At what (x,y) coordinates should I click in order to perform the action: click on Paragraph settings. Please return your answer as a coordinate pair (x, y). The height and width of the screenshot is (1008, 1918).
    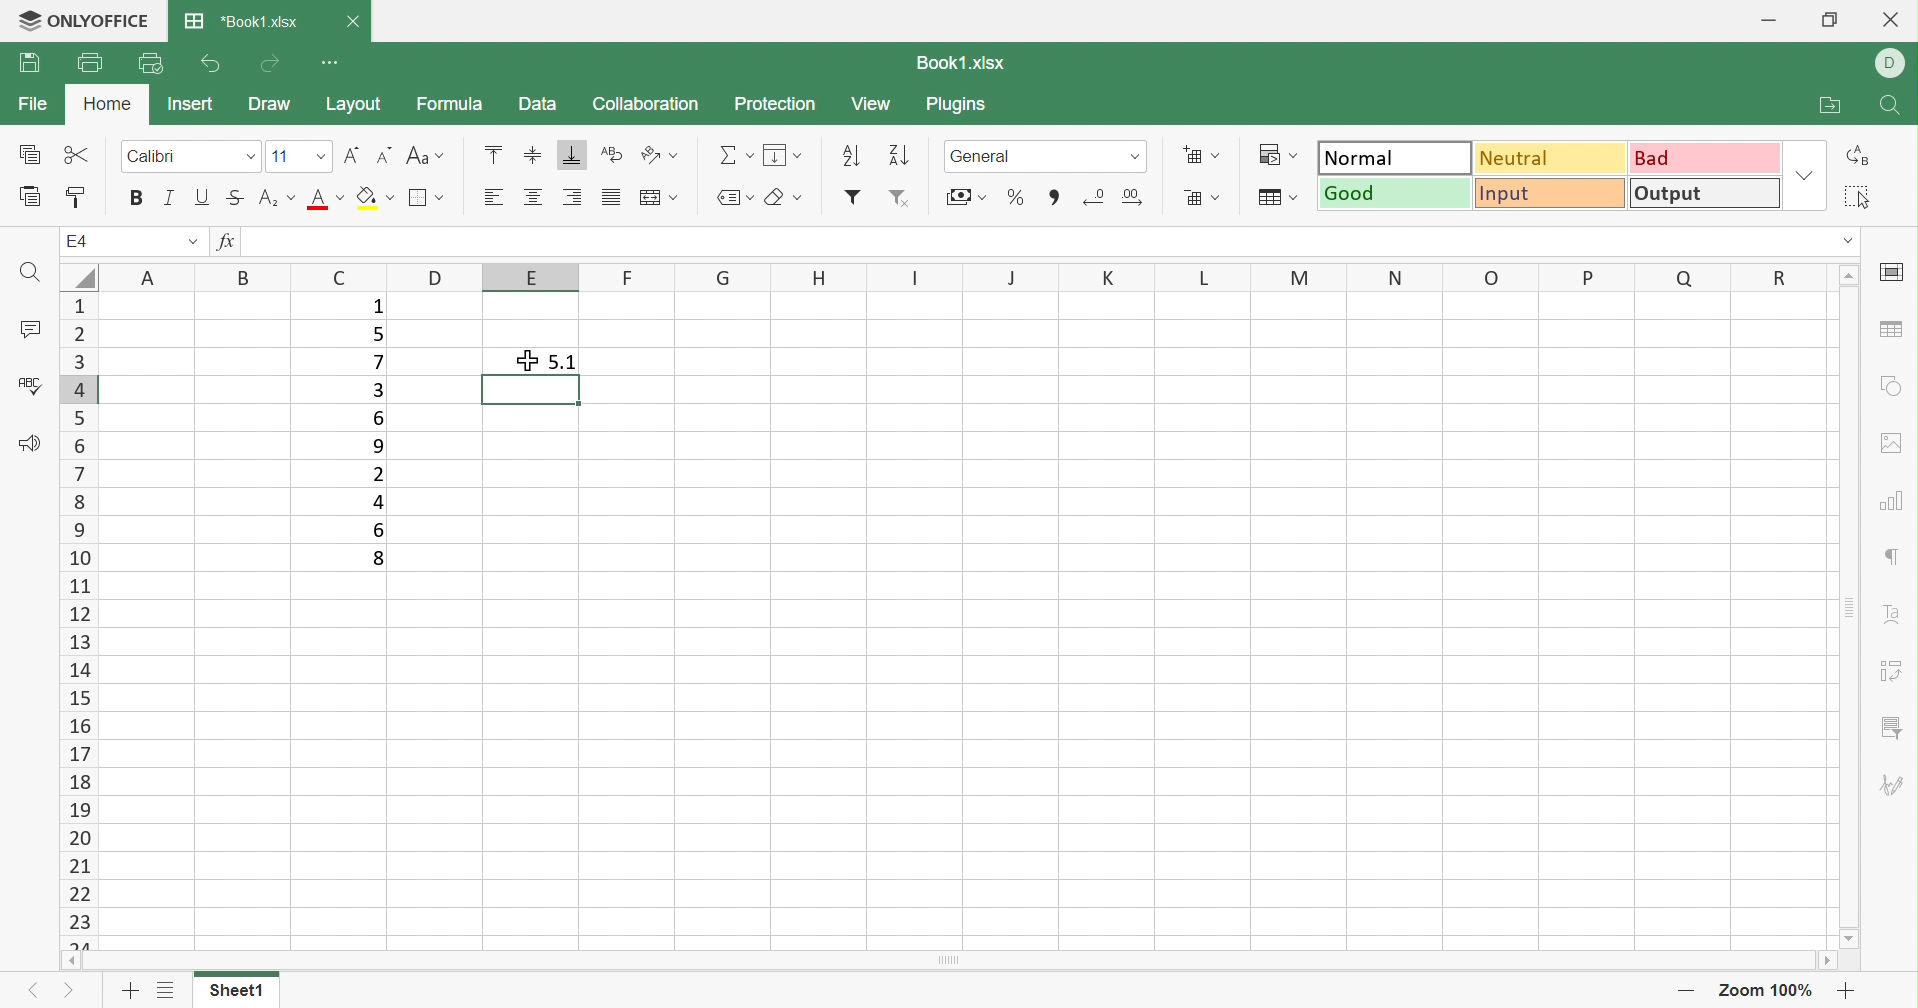
    Looking at the image, I should click on (1898, 555).